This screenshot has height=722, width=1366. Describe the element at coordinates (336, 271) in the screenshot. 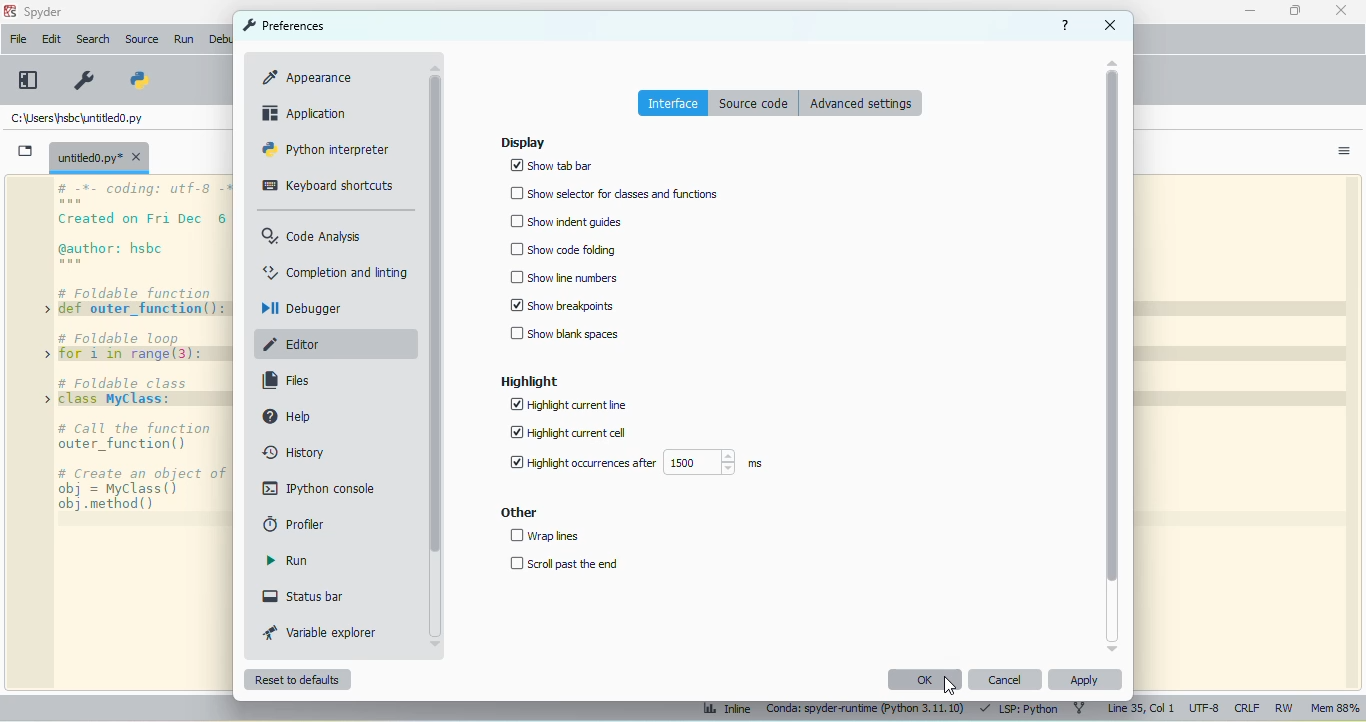

I see `completion and linting` at that location.